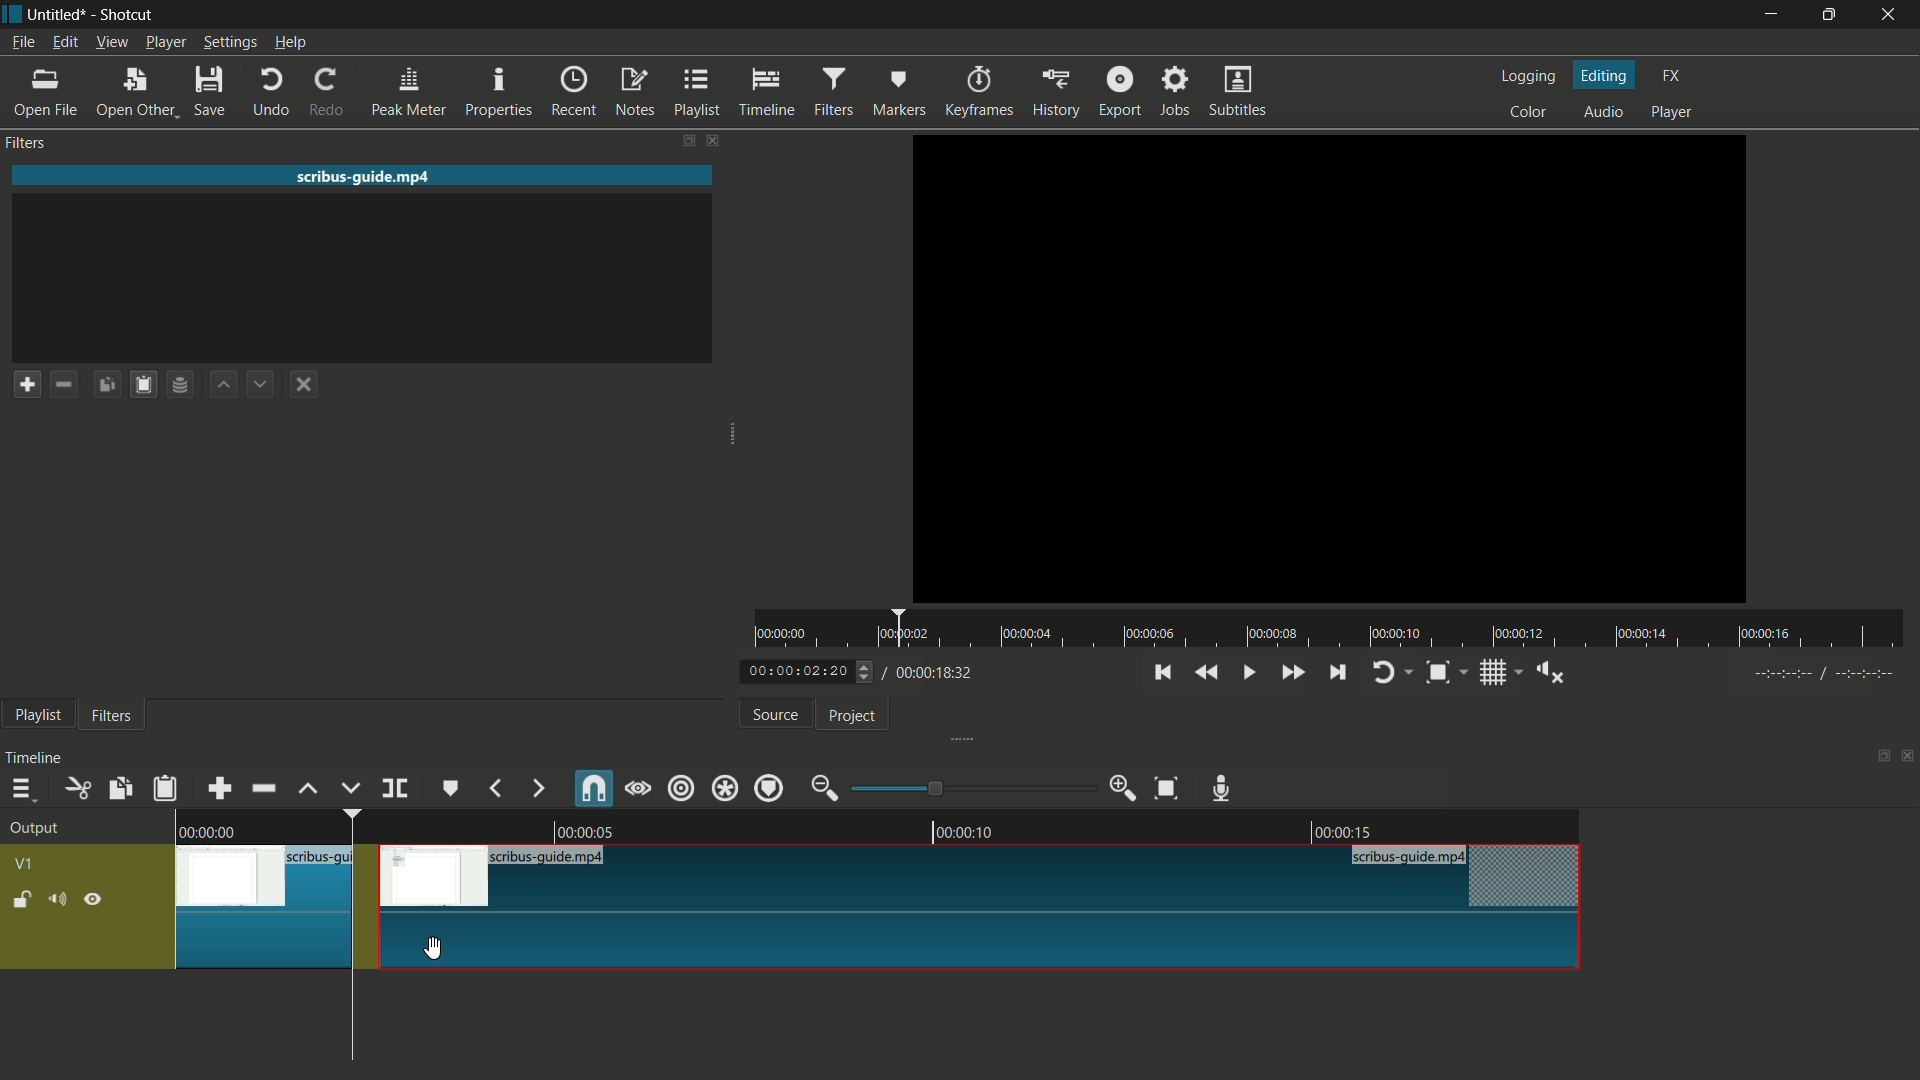  Describe the element at coordinates (165, 42) in the screenshot. I see `player menu` at that location.